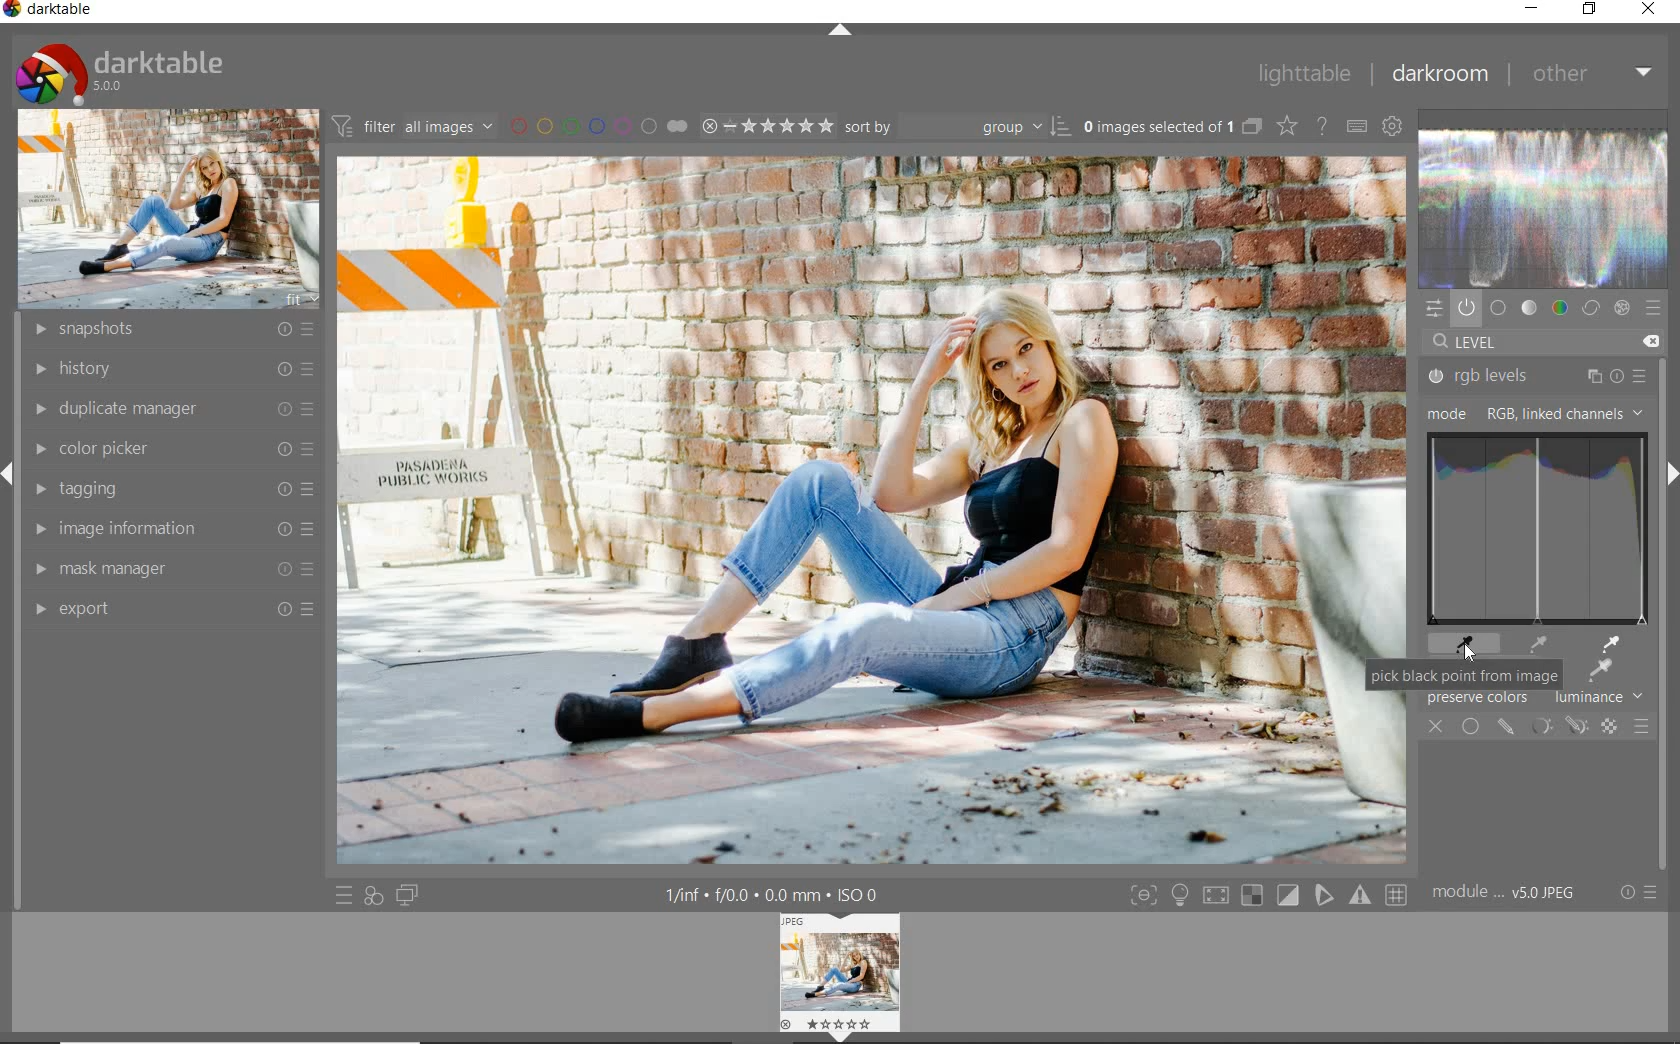 This screenshot has width=1680, height=1044. I want to click on filter by image color label, so click(598, 124).